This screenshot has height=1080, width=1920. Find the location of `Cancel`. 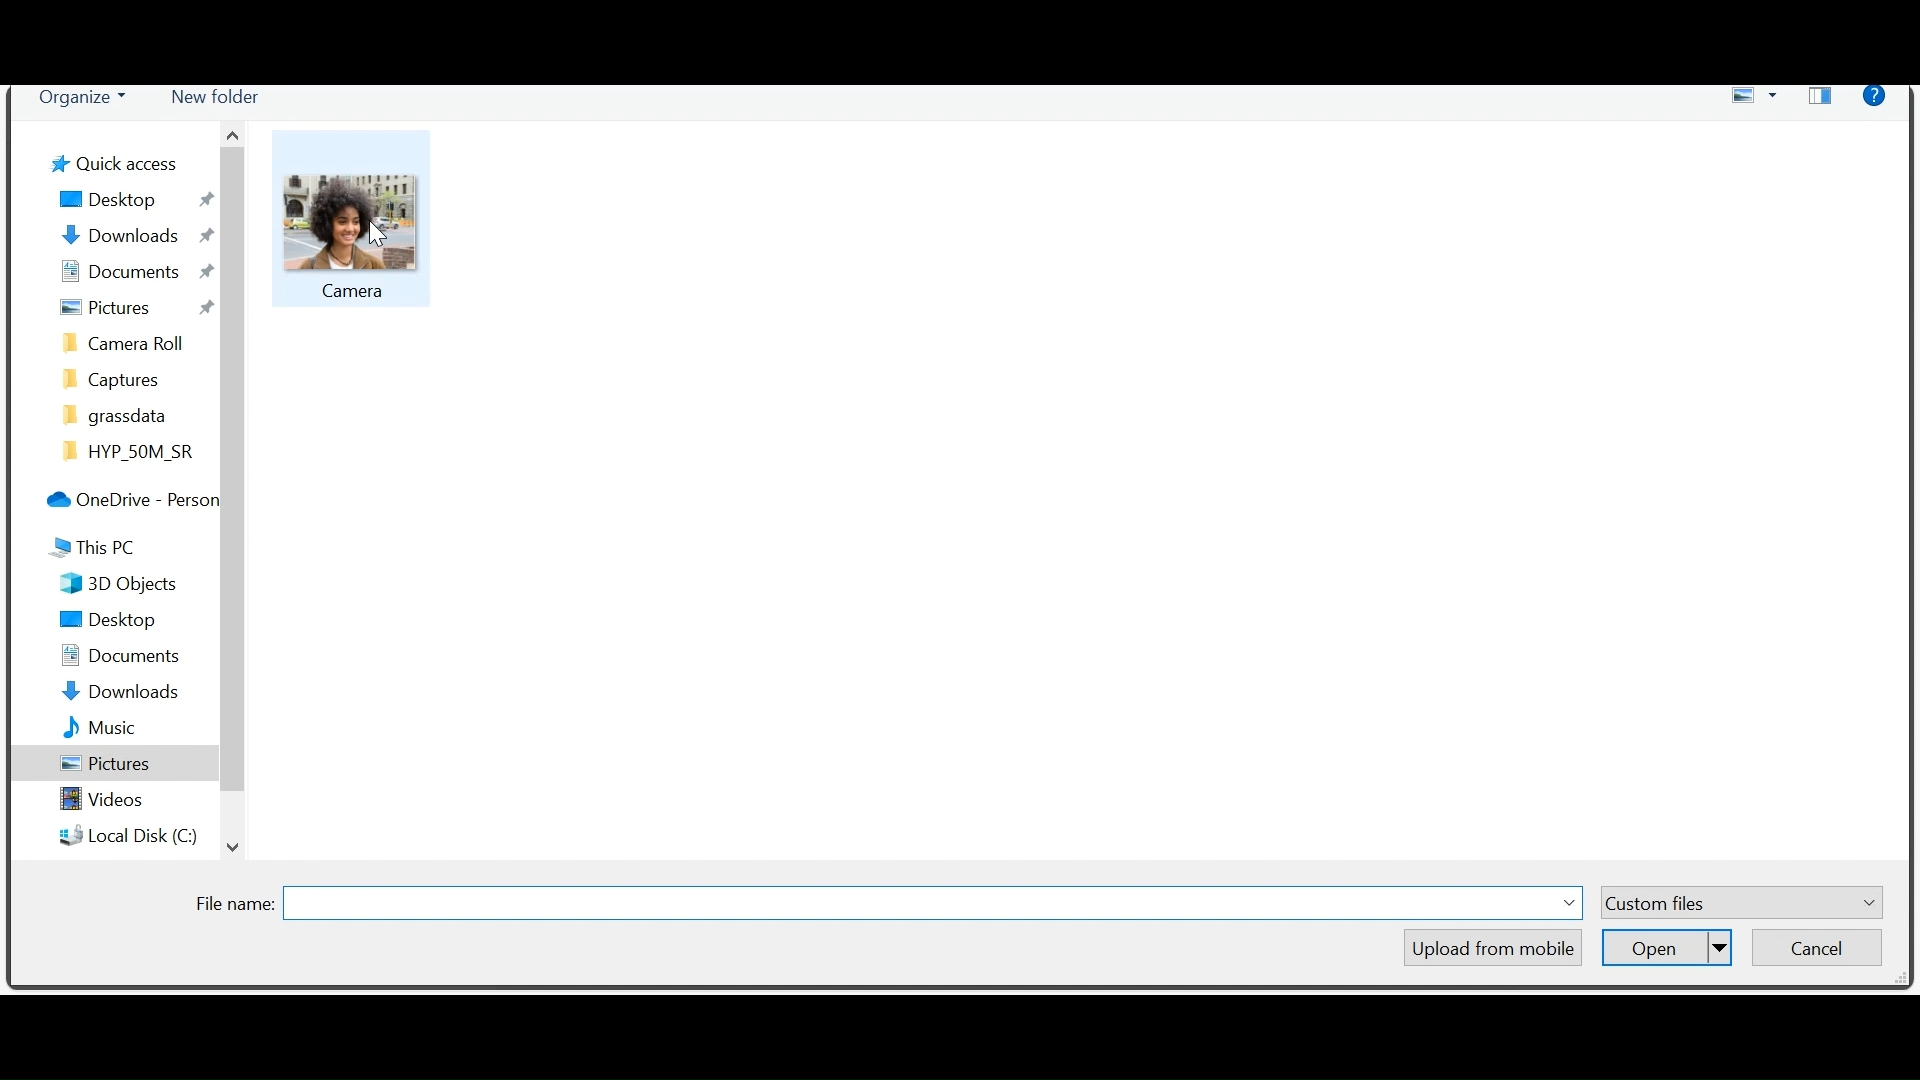

Cancel is located at coordinates (1825, 946).